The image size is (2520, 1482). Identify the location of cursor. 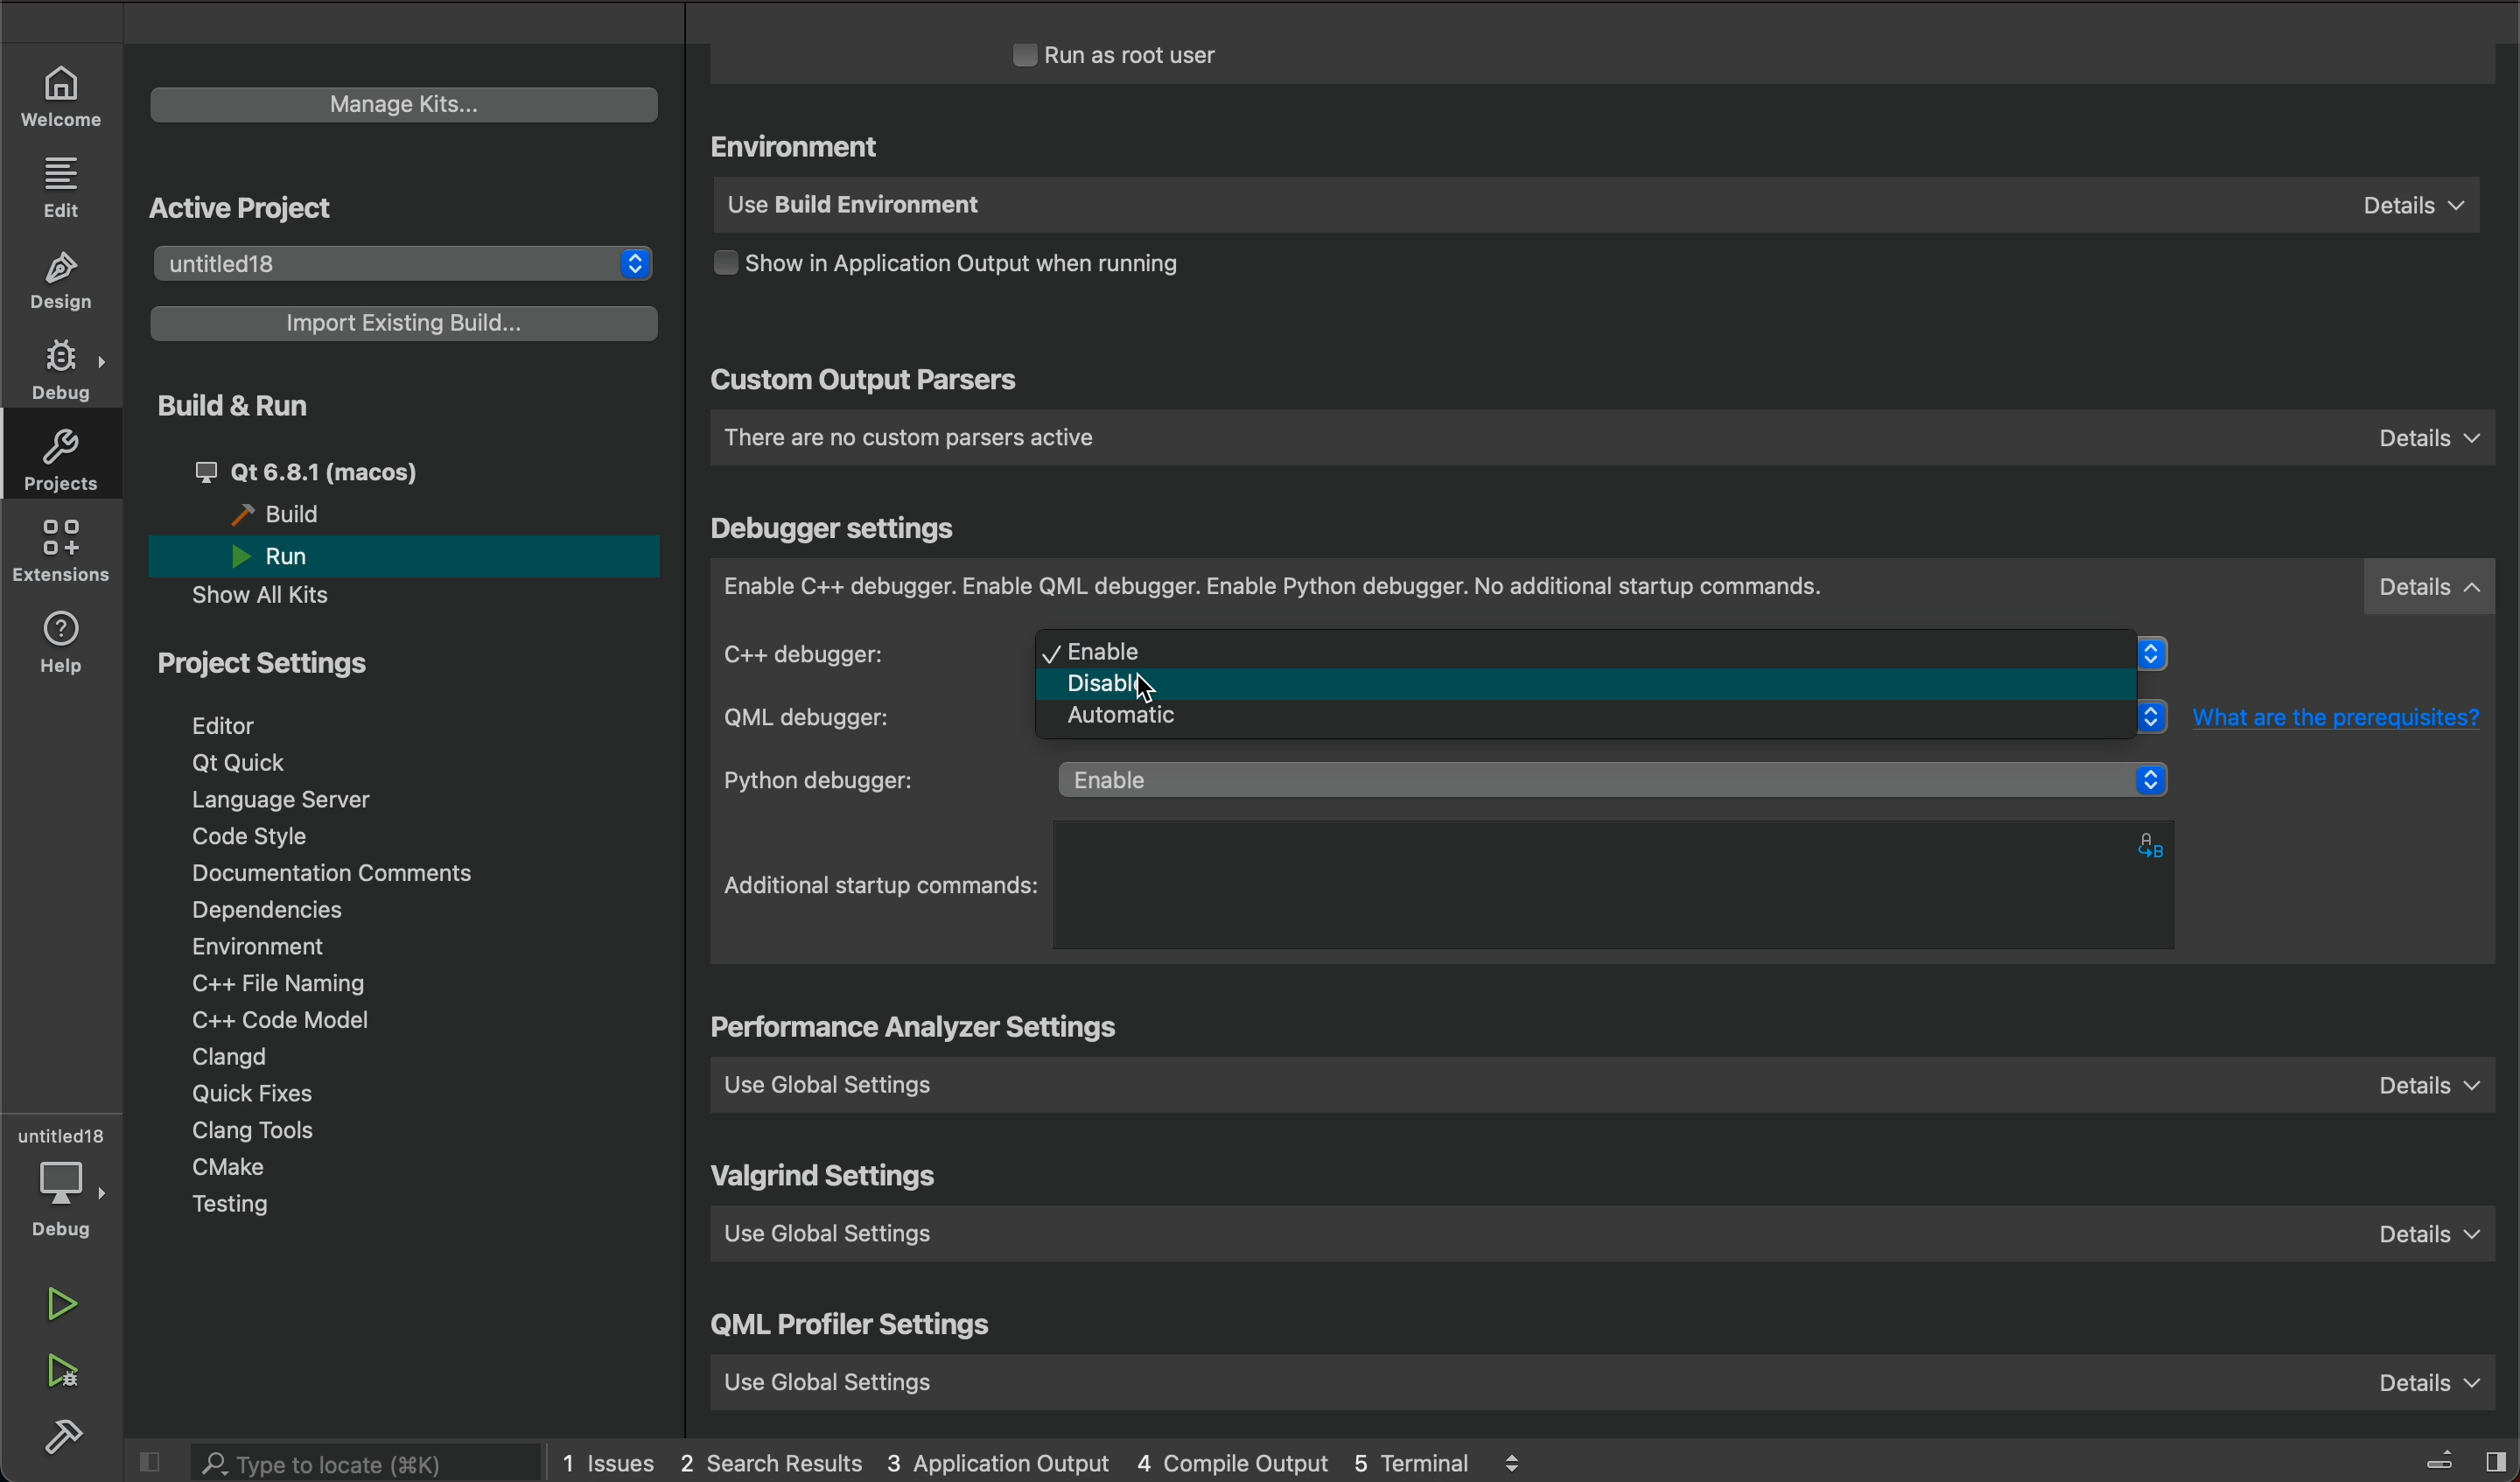
(1159, 683).